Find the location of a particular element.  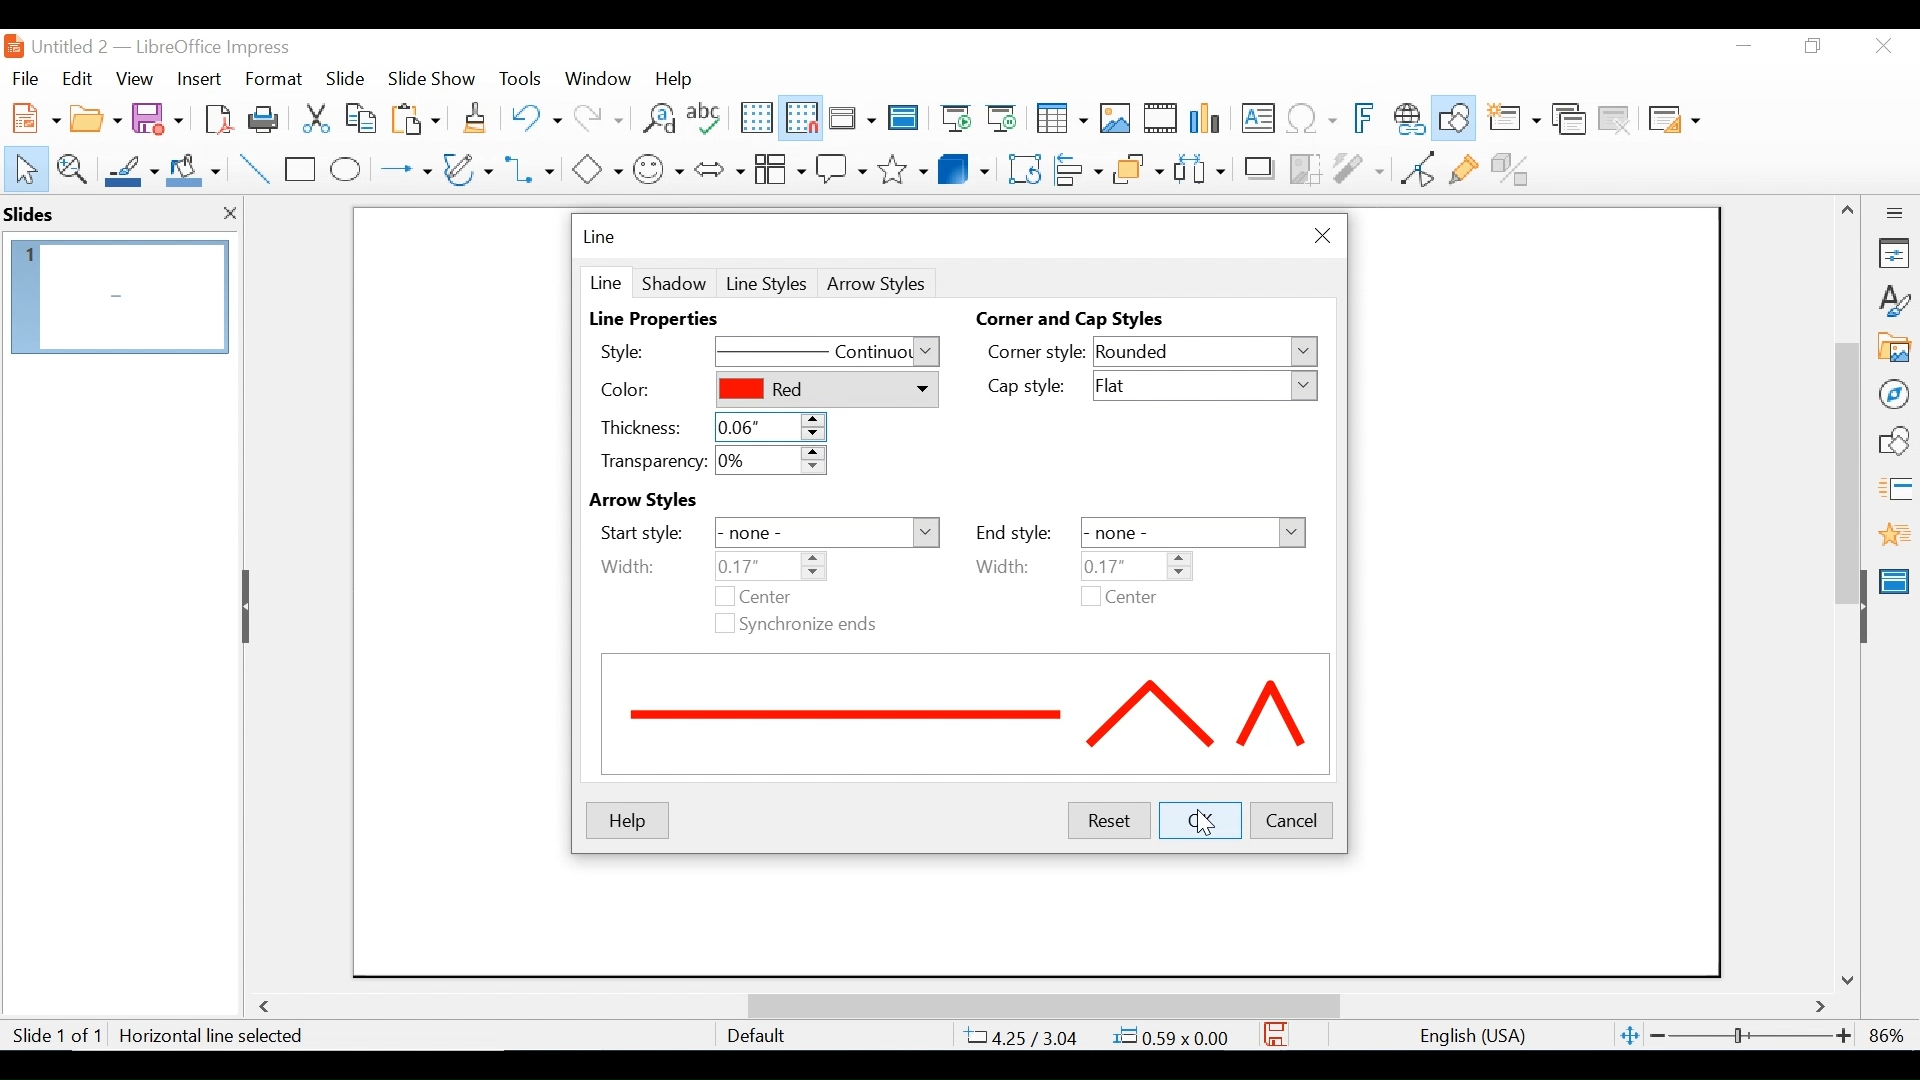

Scroll Right is located at coordinates (1821, 1008).